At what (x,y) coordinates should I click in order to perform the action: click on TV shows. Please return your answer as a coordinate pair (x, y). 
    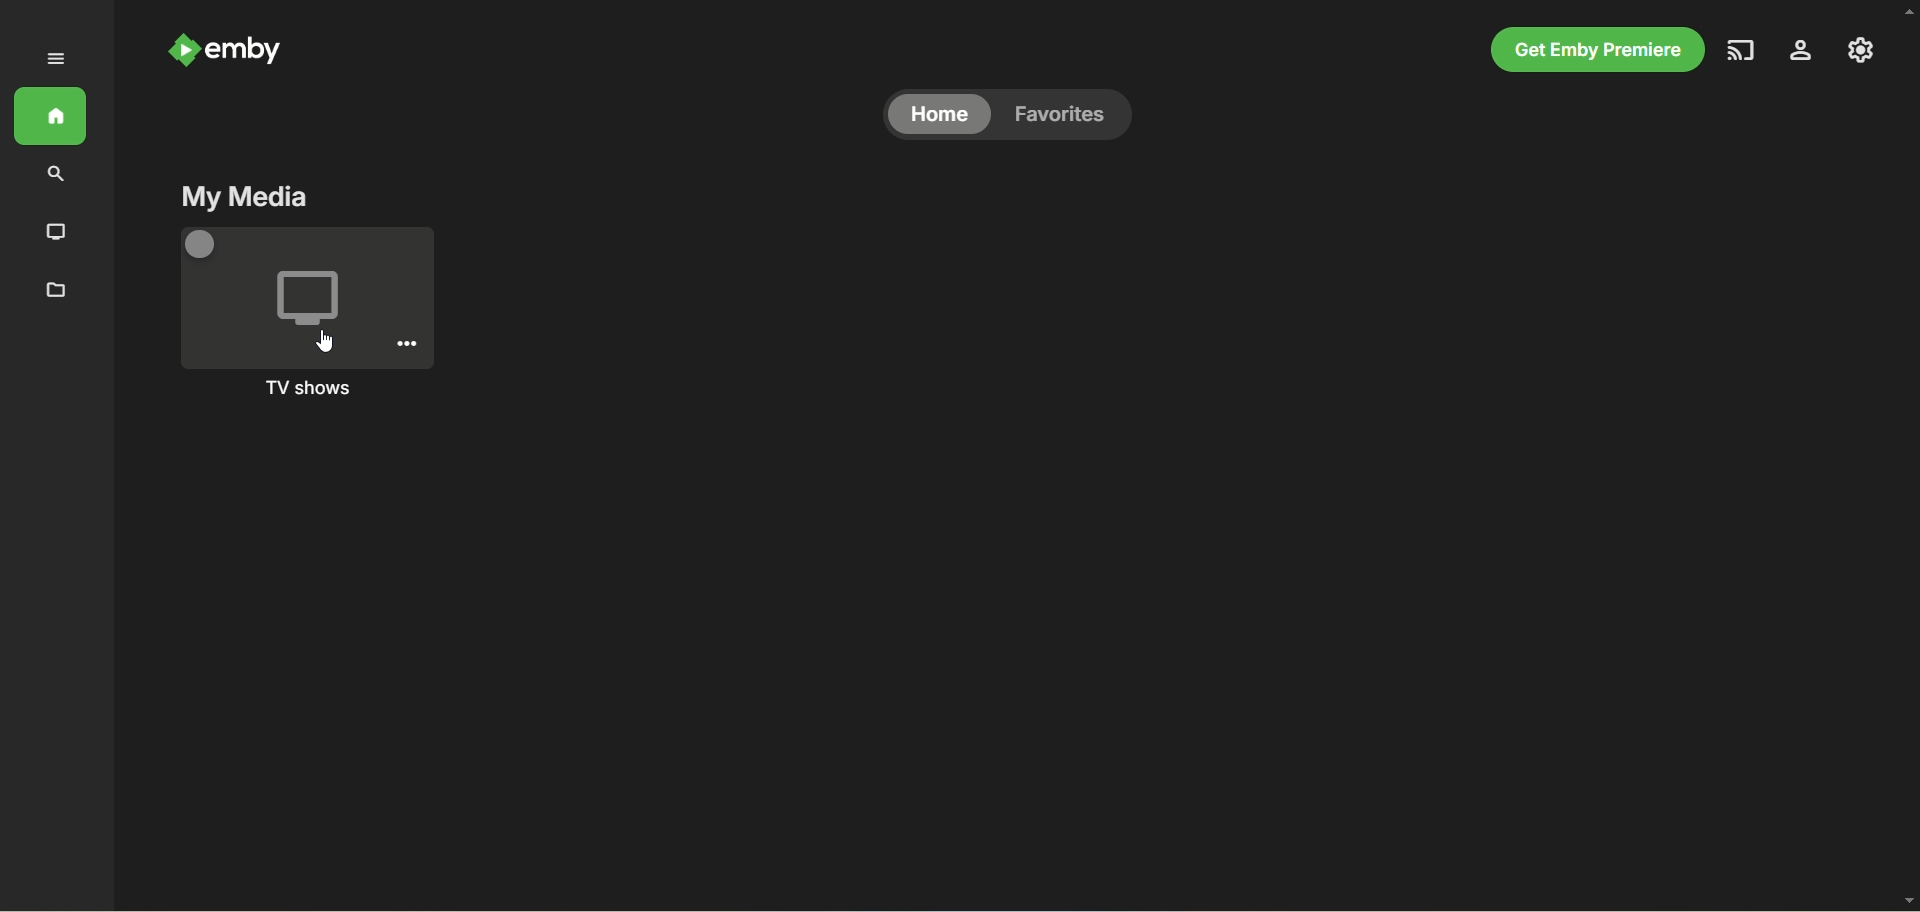
    Looking at the image, I should click on (304, 298).